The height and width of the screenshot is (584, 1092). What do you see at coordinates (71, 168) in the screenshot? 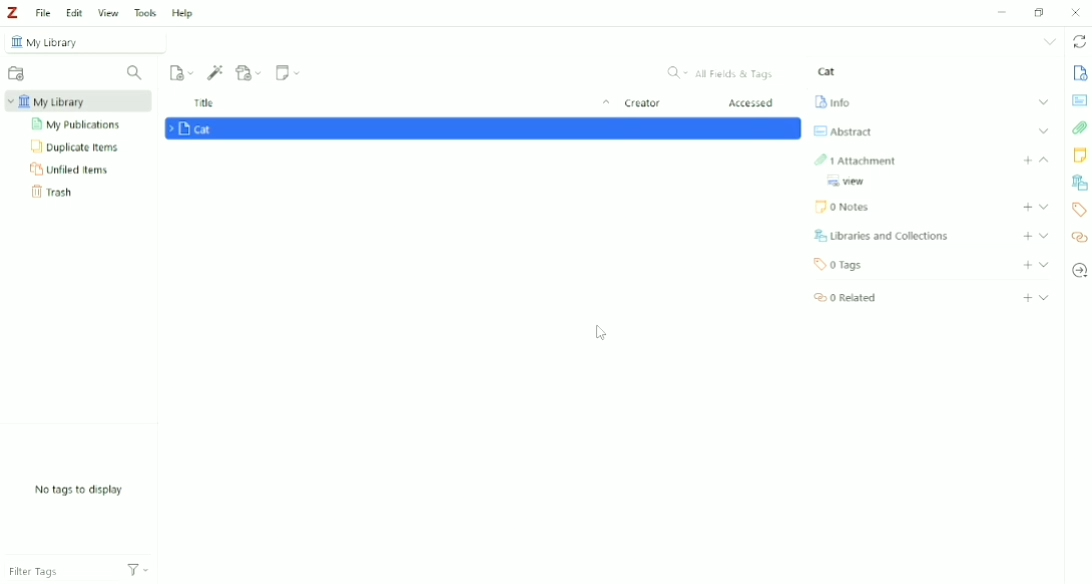
I see `Unfiled Items` at bounding box center [71, 168].